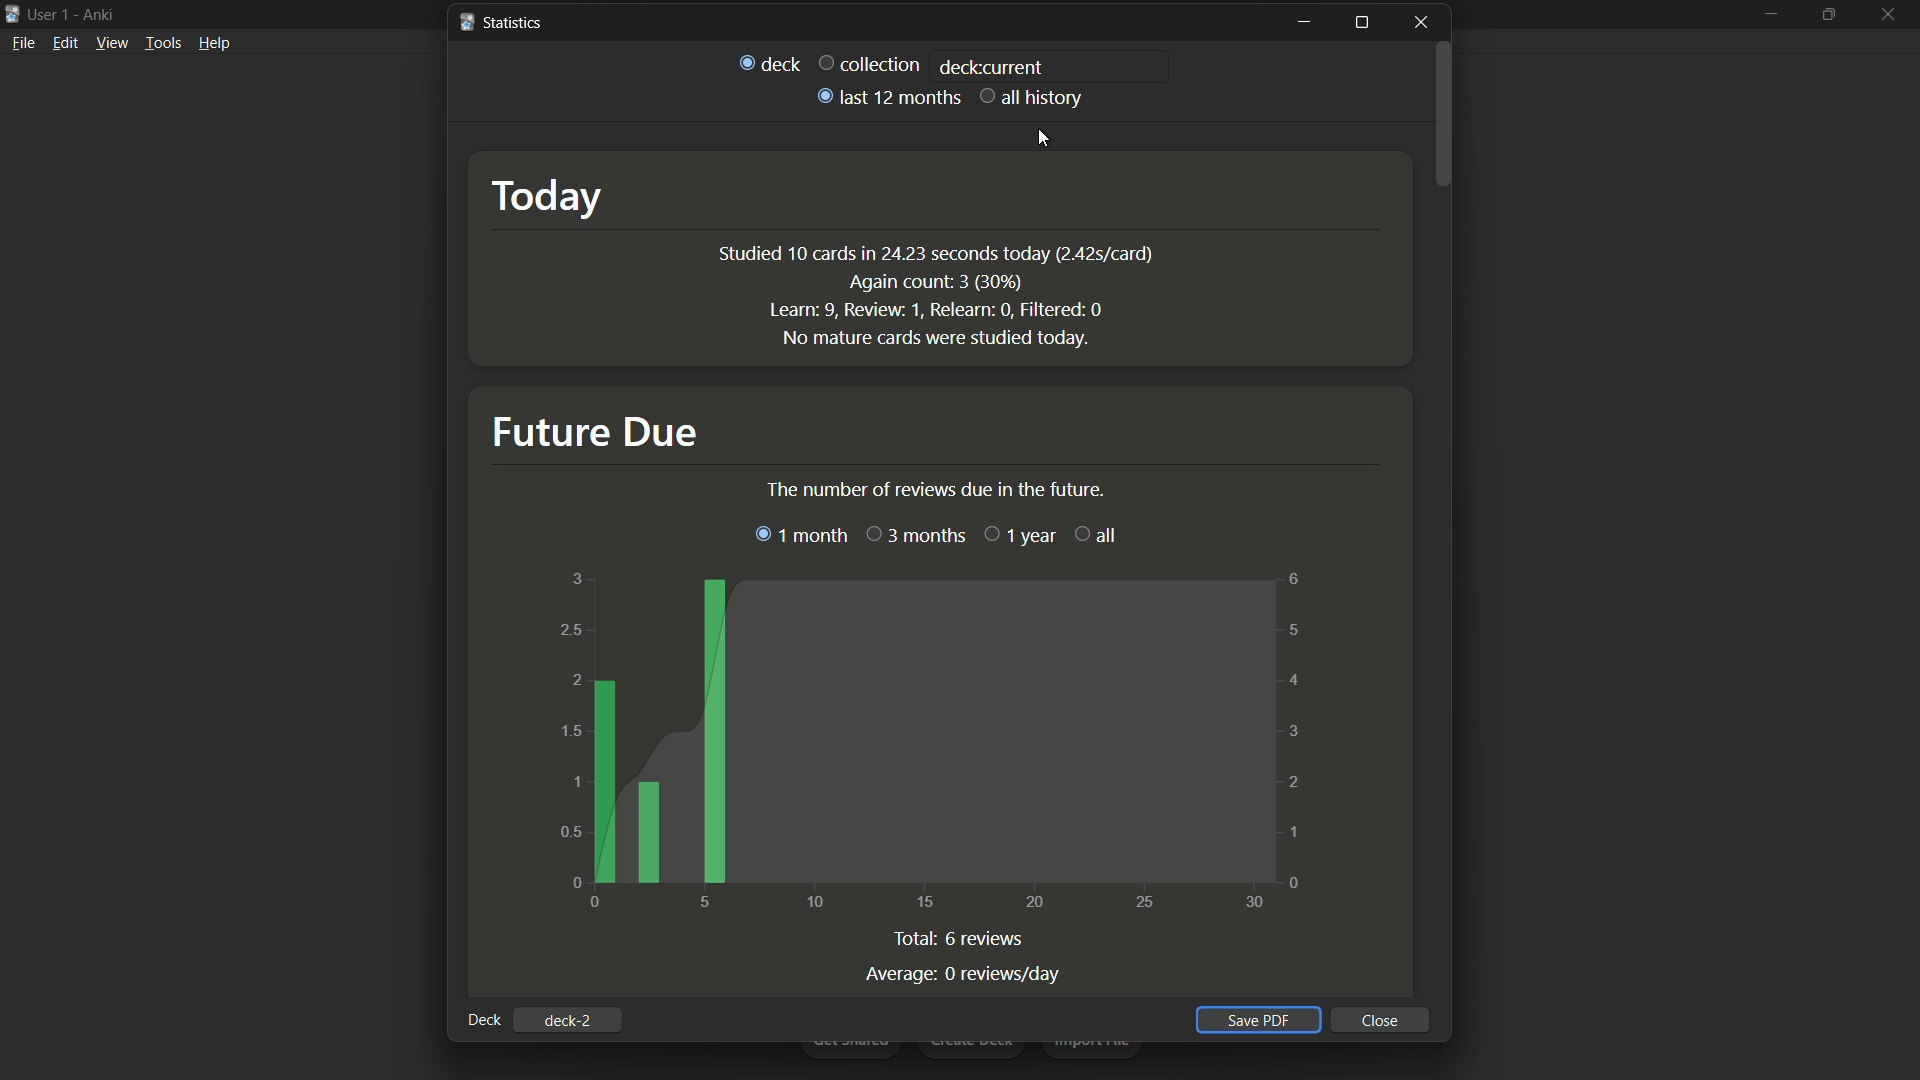 The image size is (1920, 1080). What do you see at coordinates (595, 430) in the screenshot?
I see `Future due` at bounding box center [595, 430].